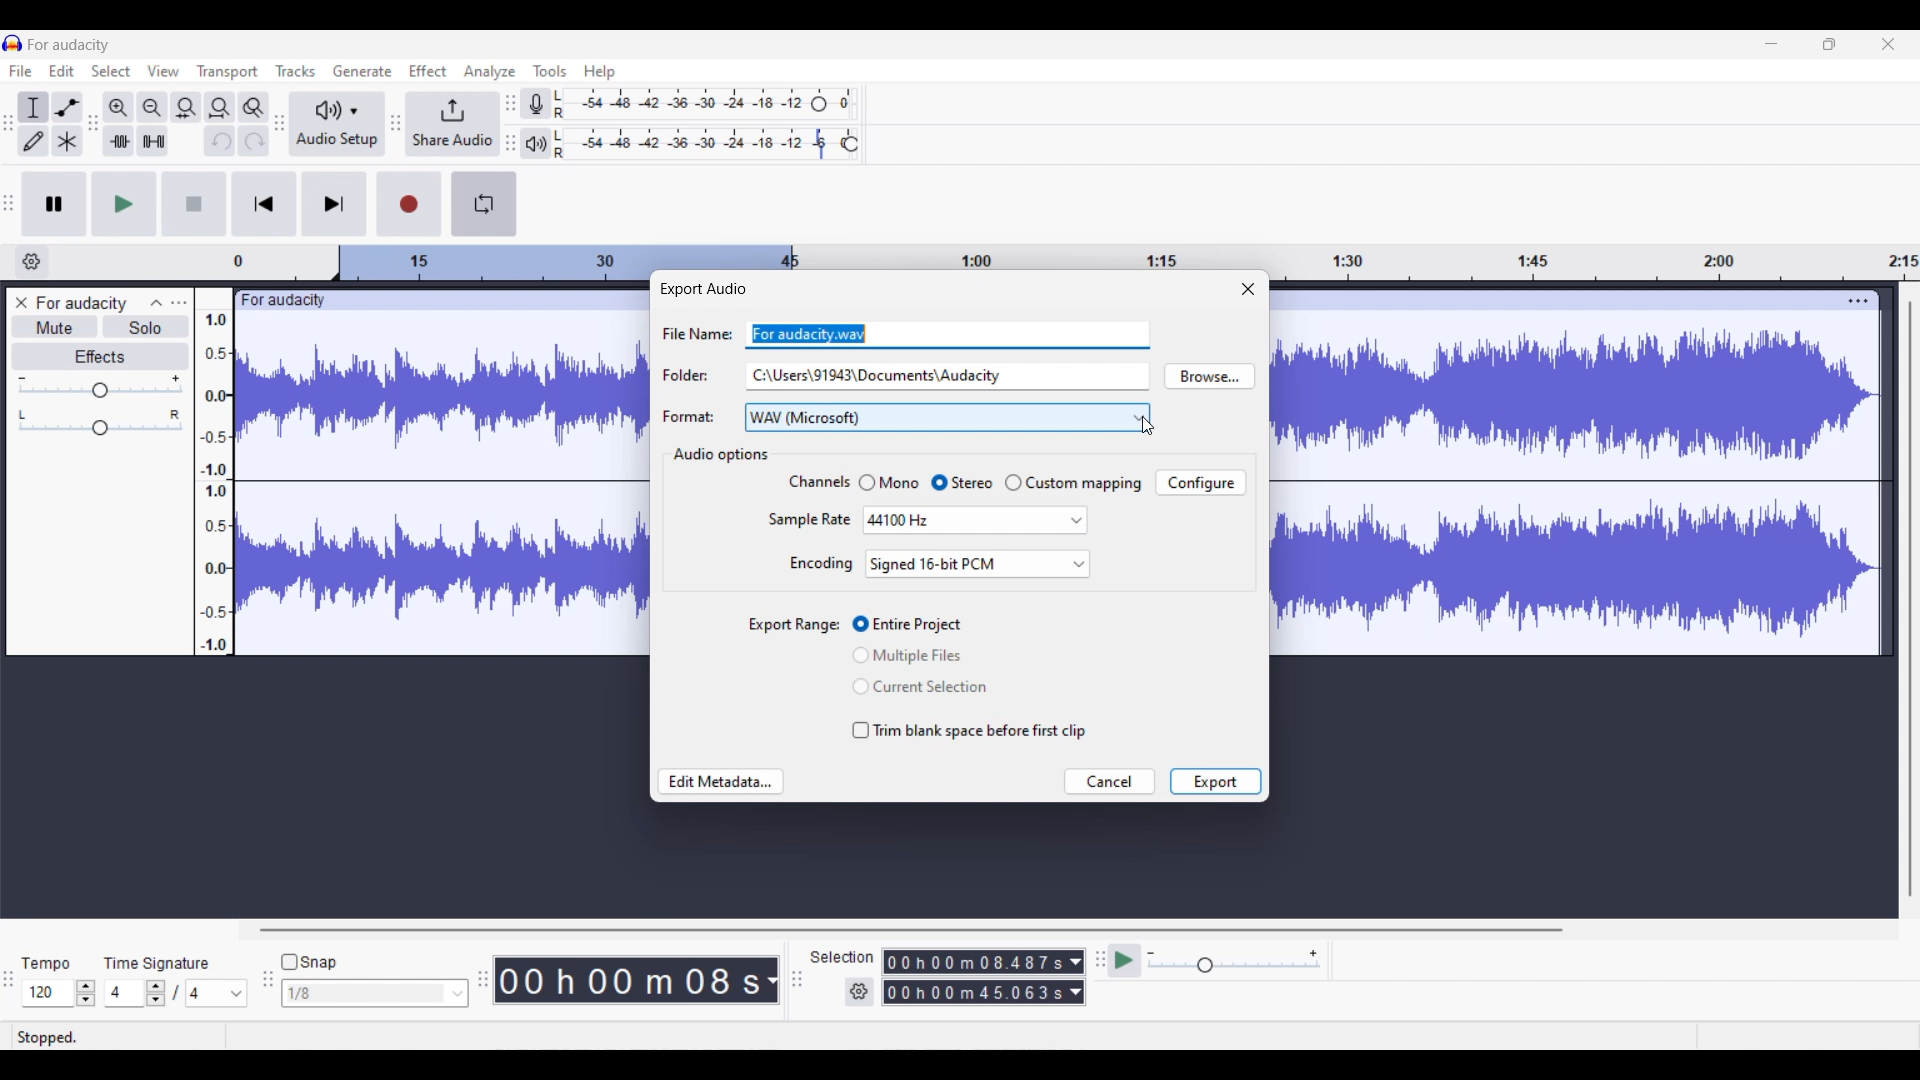  Describe the element at coordinates (977, 564) in the screenshot. I see `Options for 'Encoding'` at that location.